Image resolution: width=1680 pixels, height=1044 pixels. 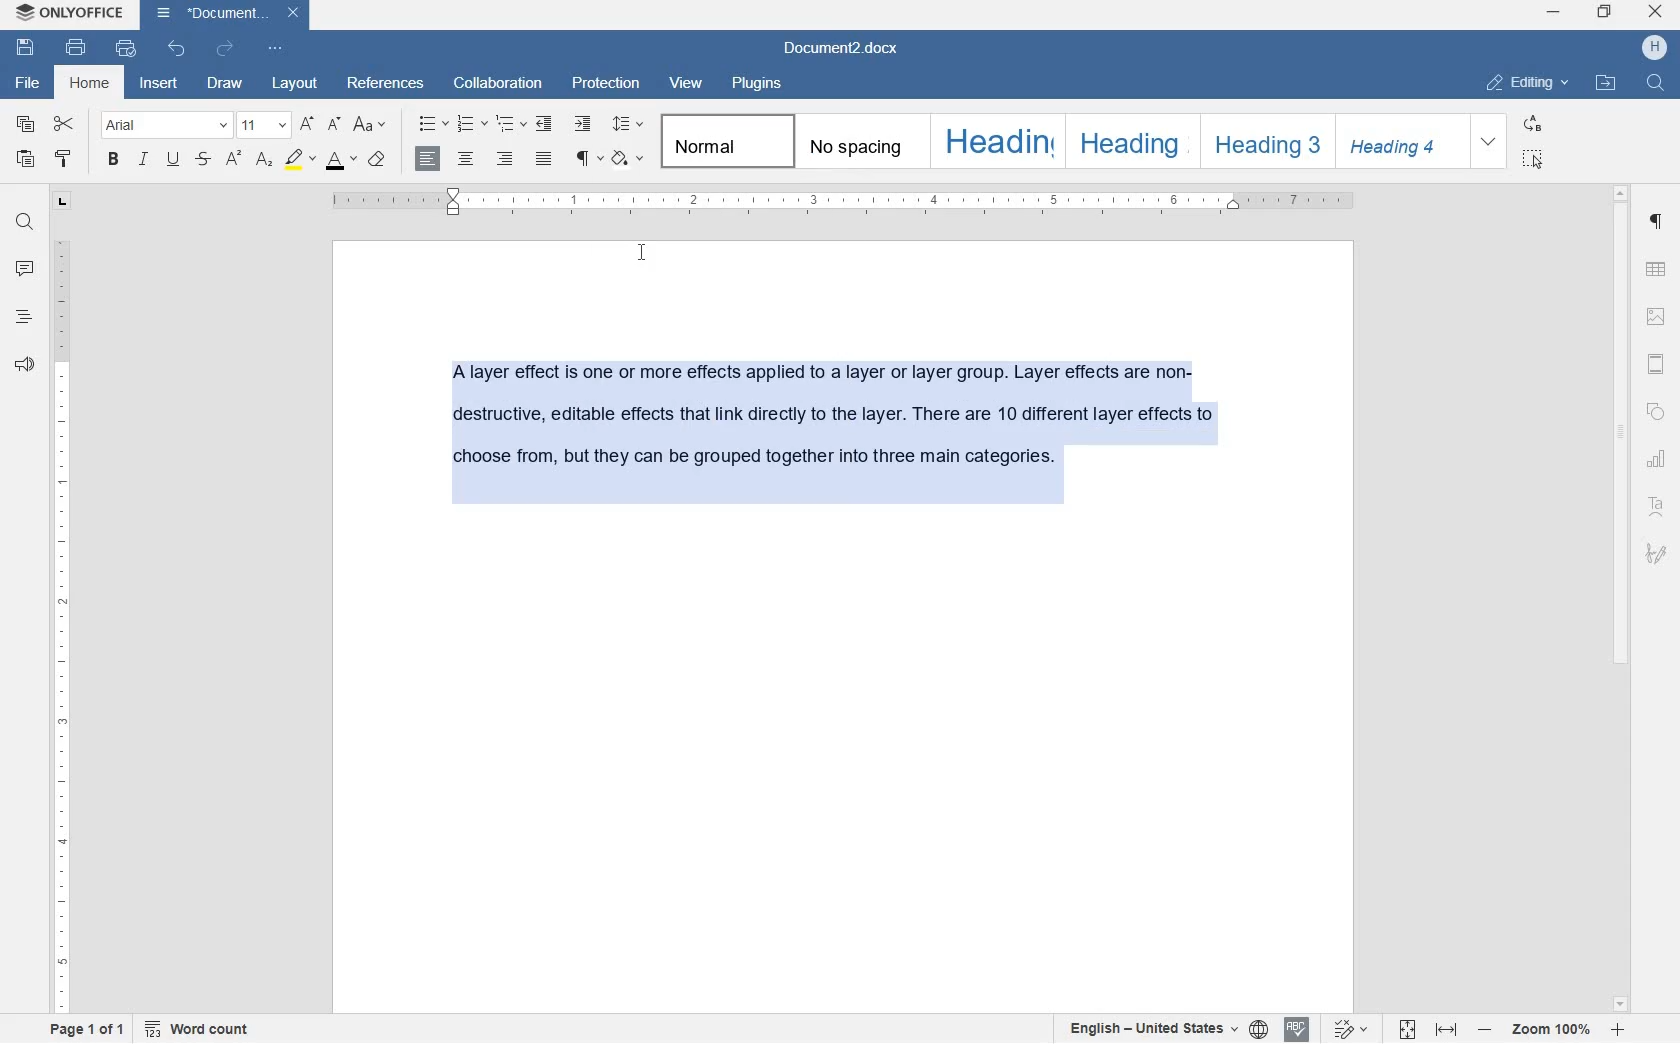 What do you see at coordinates (333, 125) in the screenshot?
I see `decrement font size` at bounding box center [333, 125].